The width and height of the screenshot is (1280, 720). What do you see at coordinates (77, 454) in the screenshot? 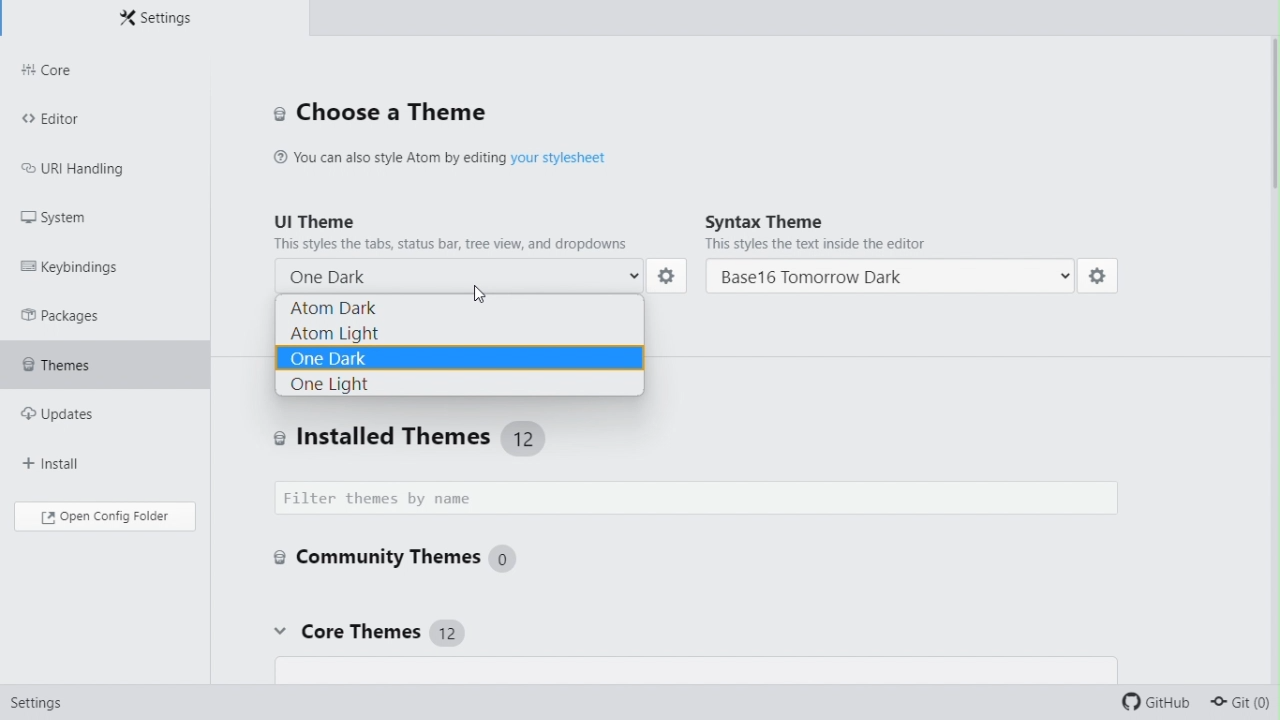
I see `Install` at bounding box center [77, 454].